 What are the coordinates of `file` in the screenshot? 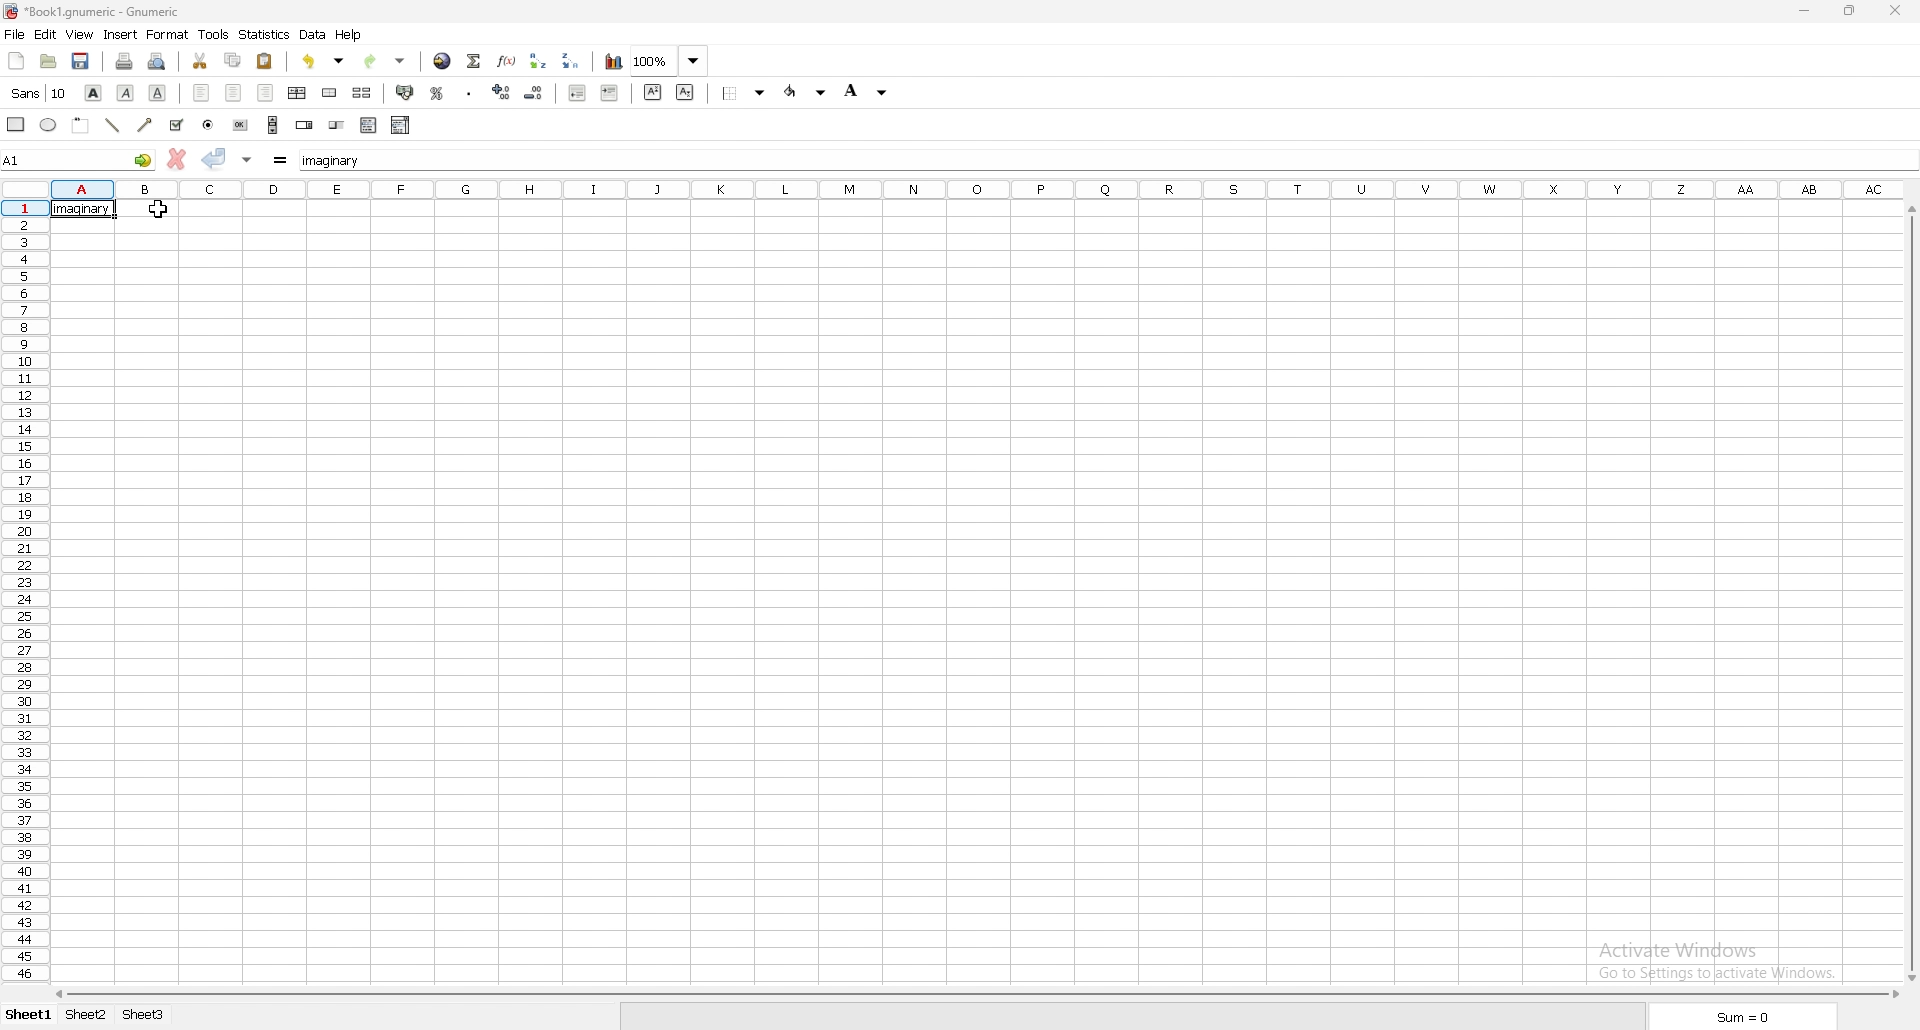 It's located at (15, 34).